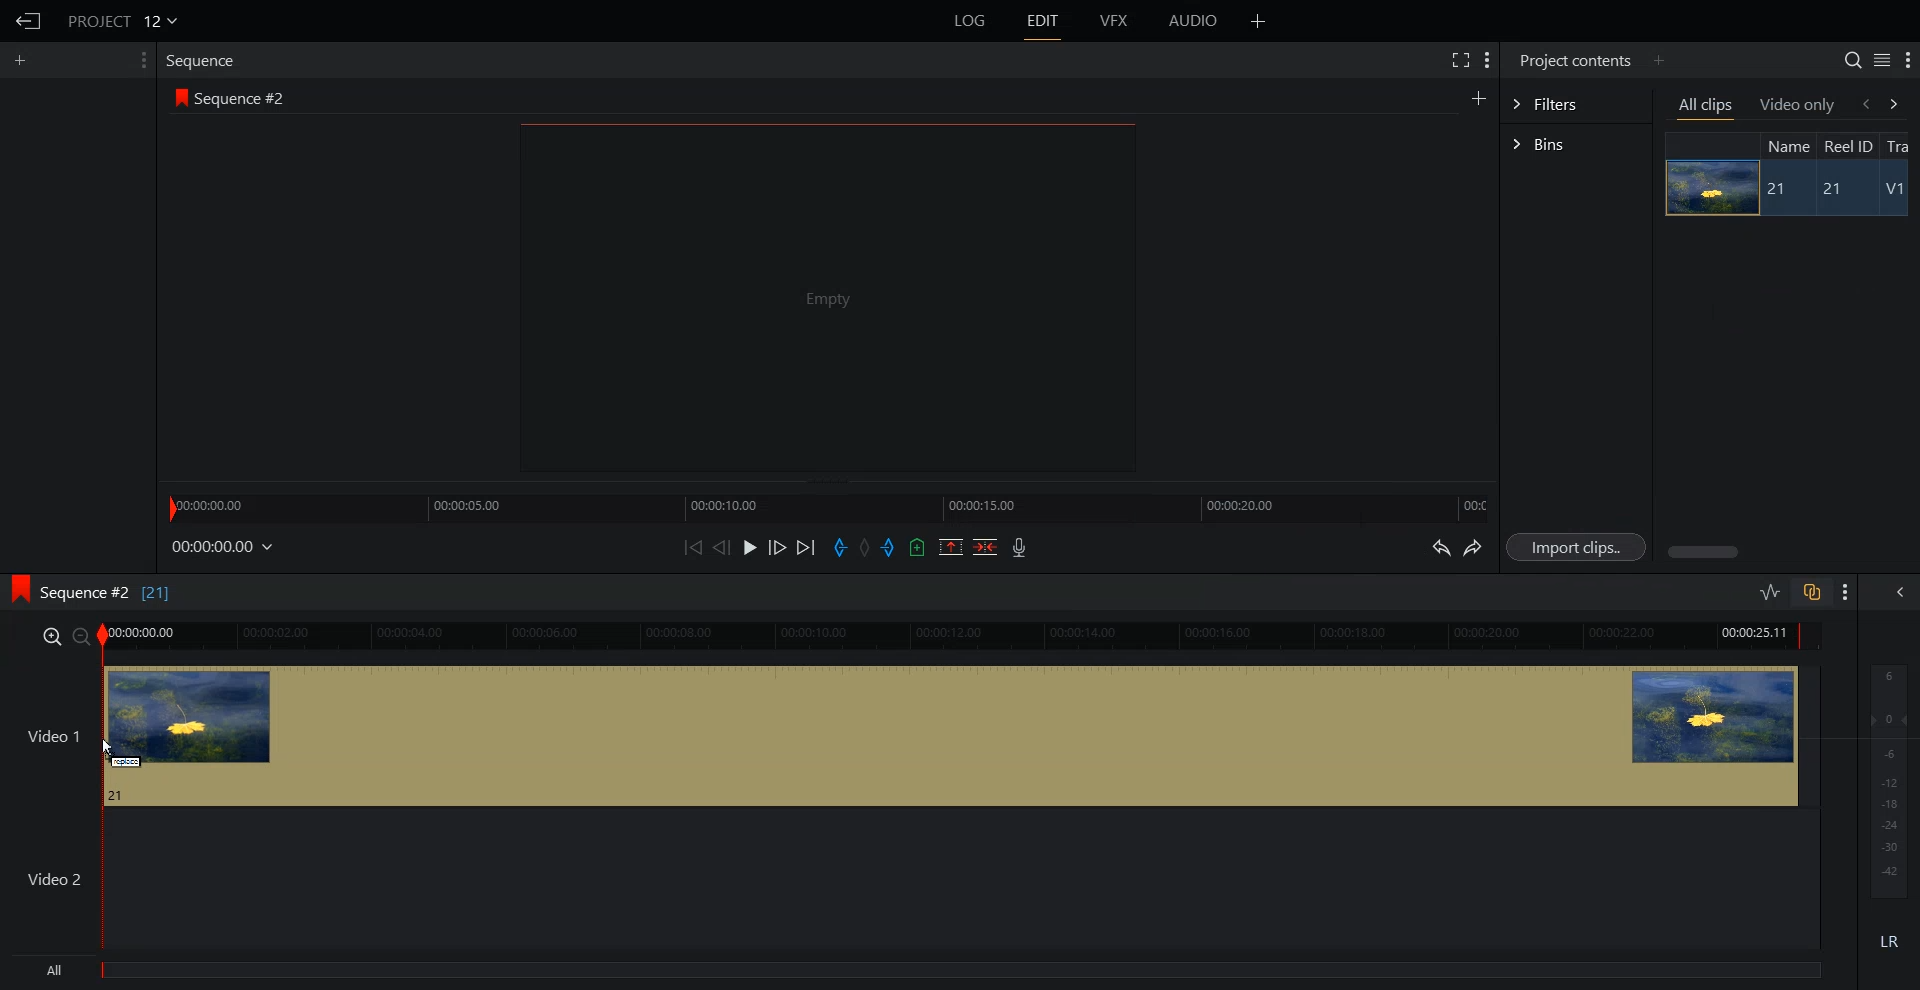 This screenshot has height=990, width=1920. What do you see at coordinates (1576, 144) in the screenshot?
I see `Bins` at bounding box center [1576, 144].